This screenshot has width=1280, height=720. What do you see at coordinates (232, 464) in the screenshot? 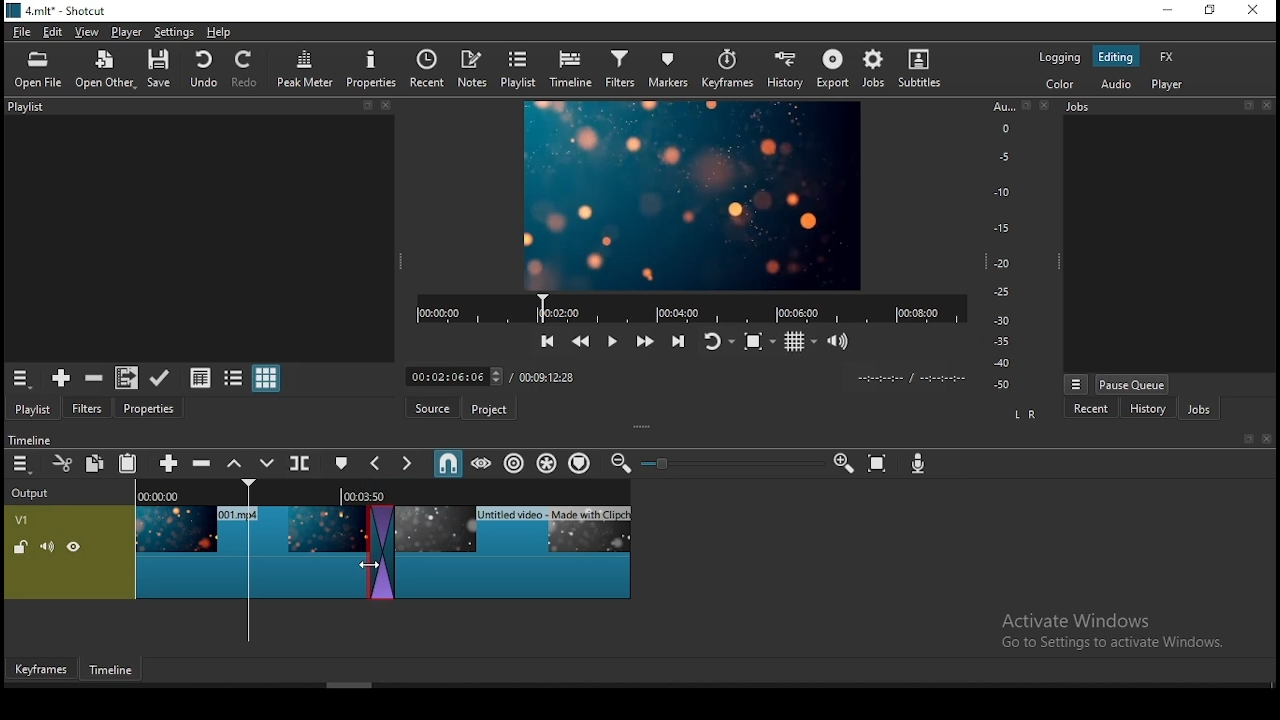
I see `lift` at bounding box center [232, 464].